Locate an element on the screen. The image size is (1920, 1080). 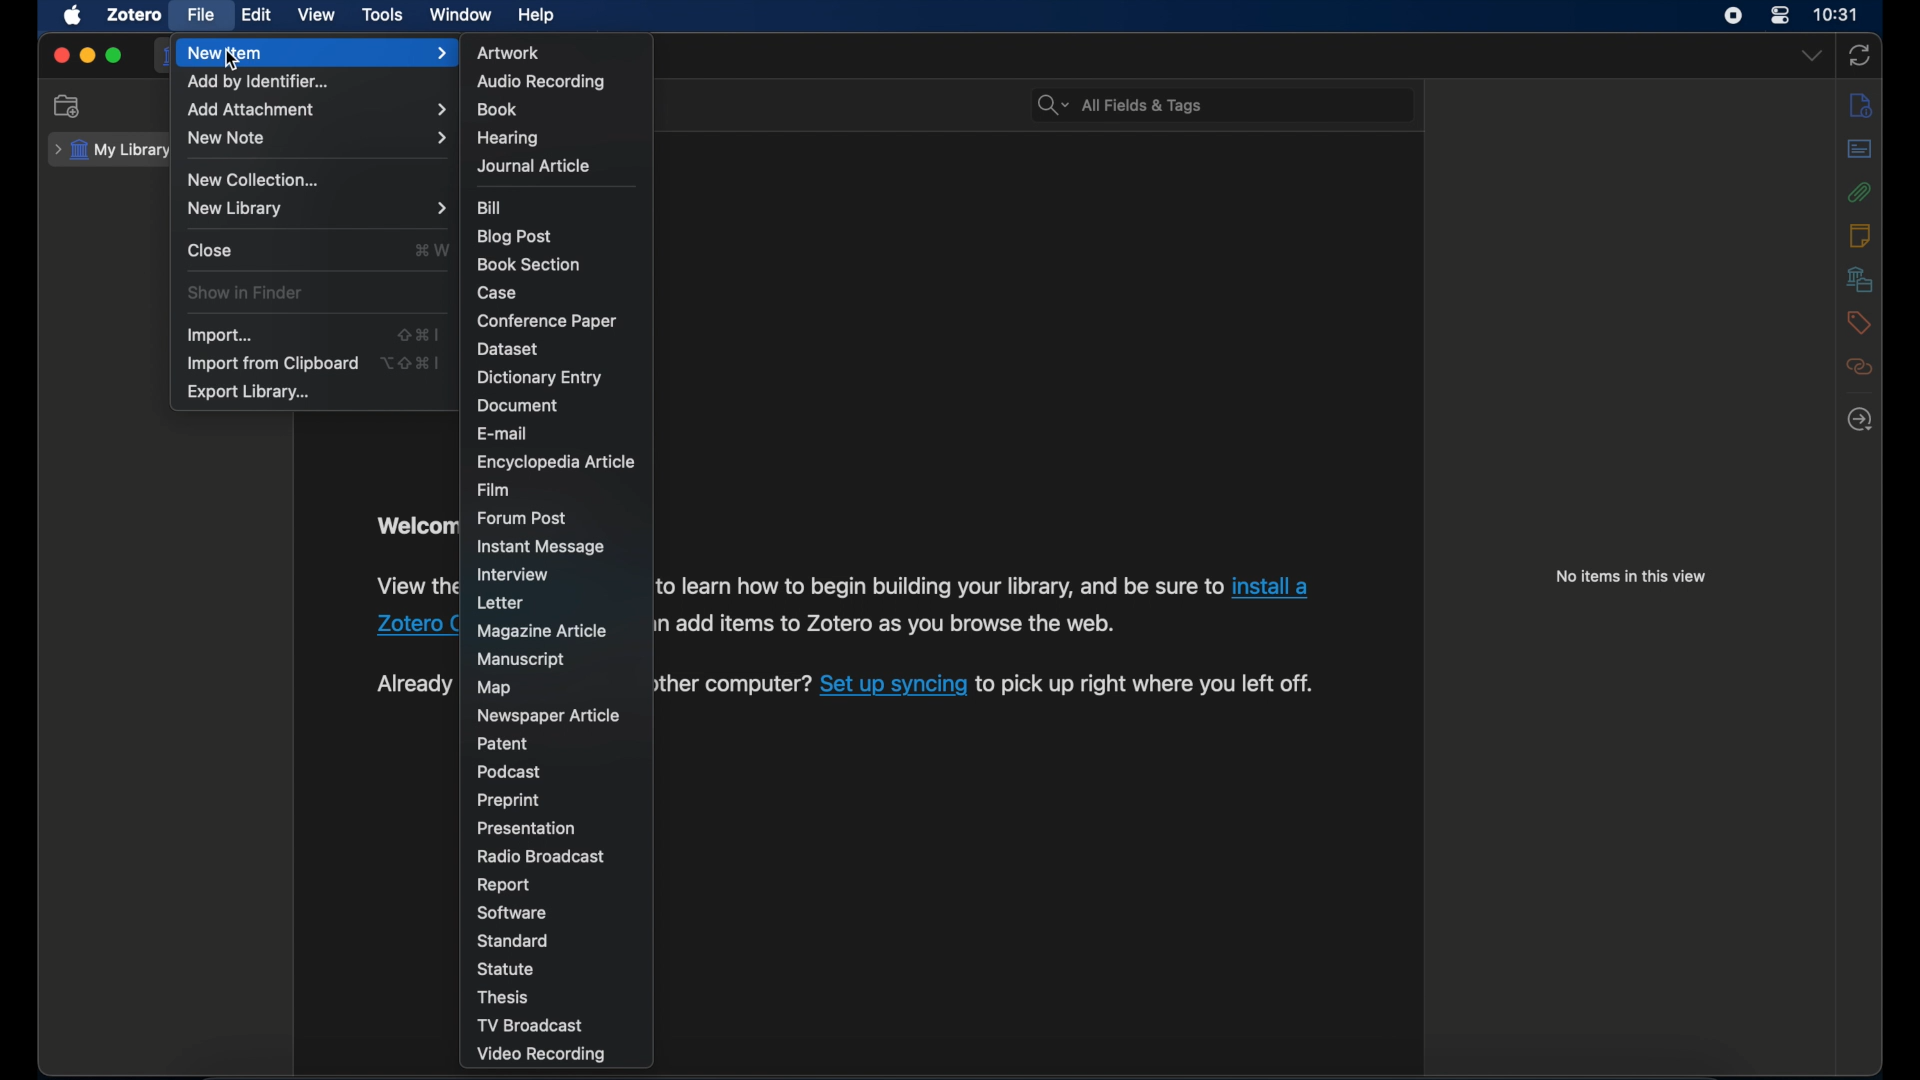
zotero is located at coordinates (134, 15).